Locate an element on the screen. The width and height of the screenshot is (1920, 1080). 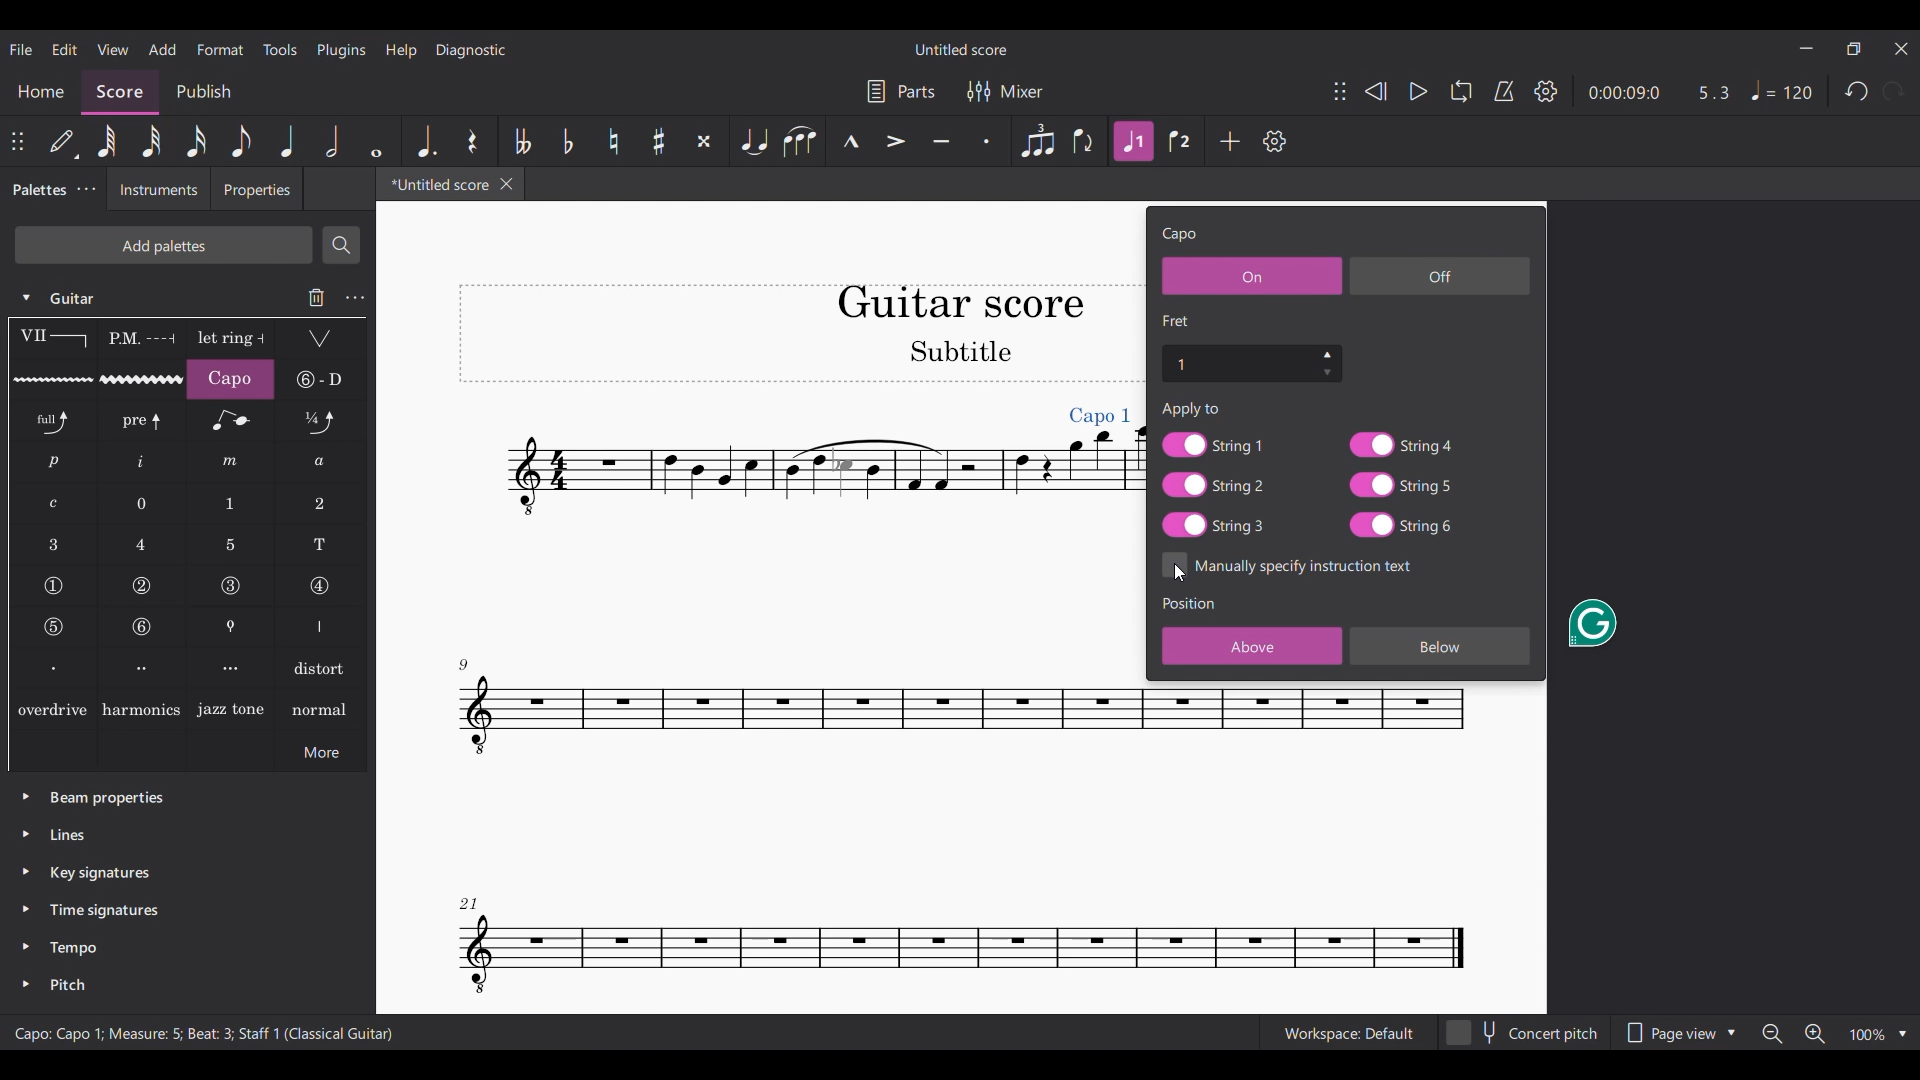
Let ring is located at coordinates (231, 339).